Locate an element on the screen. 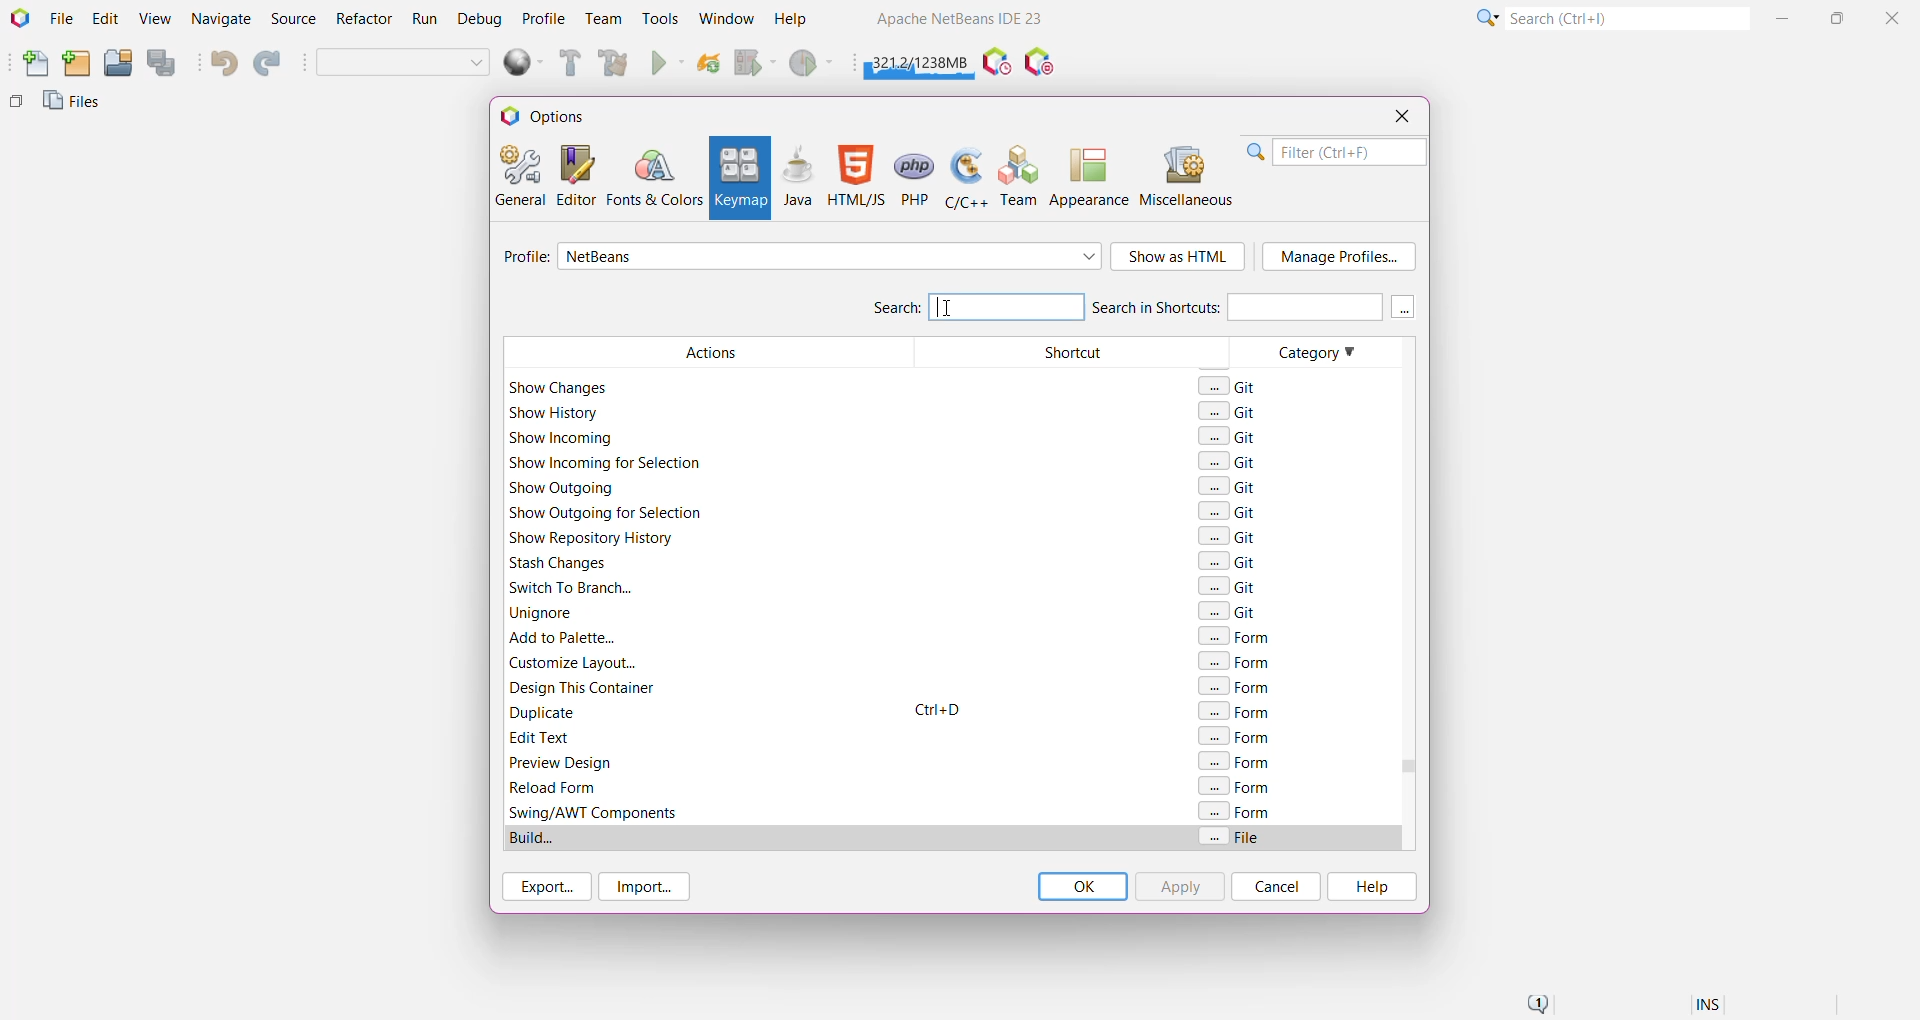 The width and height of the screenshot is (1920, 1020). Open Project is located at coordinates (117, 64).